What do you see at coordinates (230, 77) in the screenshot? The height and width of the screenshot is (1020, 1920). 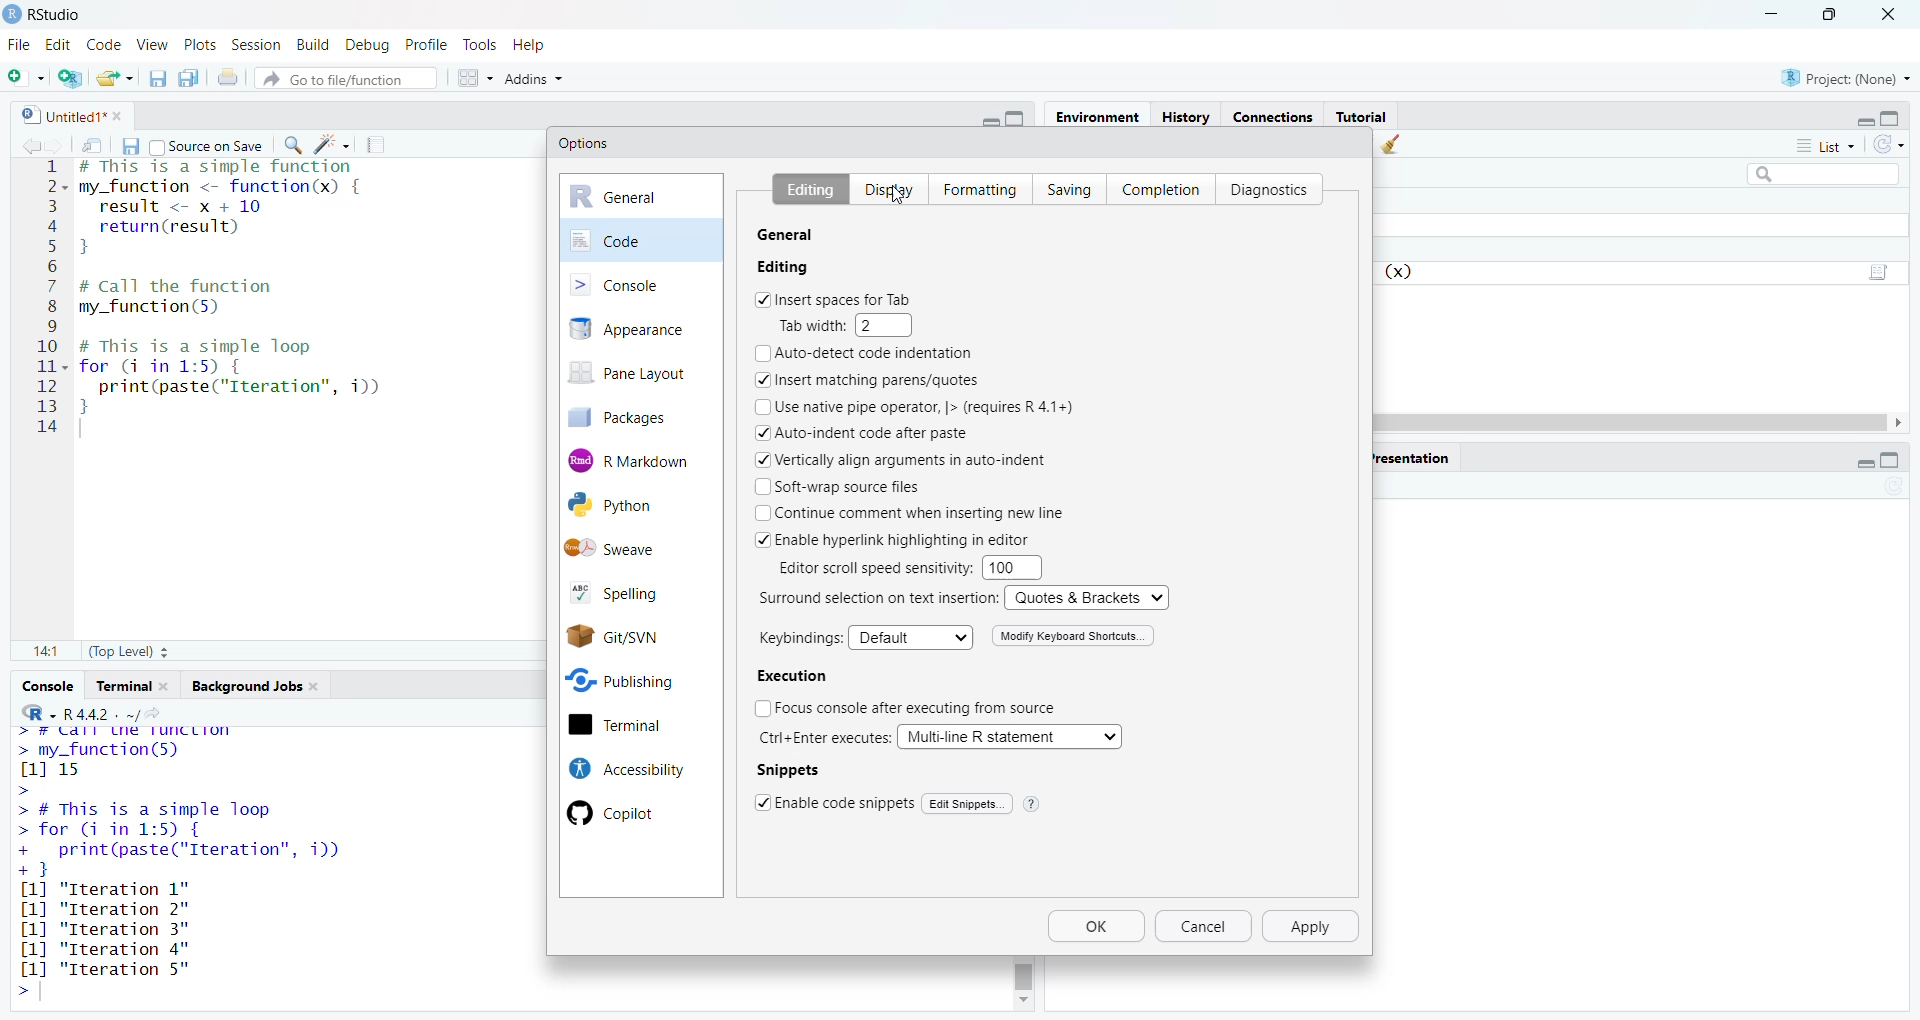 I see `print the current file` at bounding box center [230, 77].